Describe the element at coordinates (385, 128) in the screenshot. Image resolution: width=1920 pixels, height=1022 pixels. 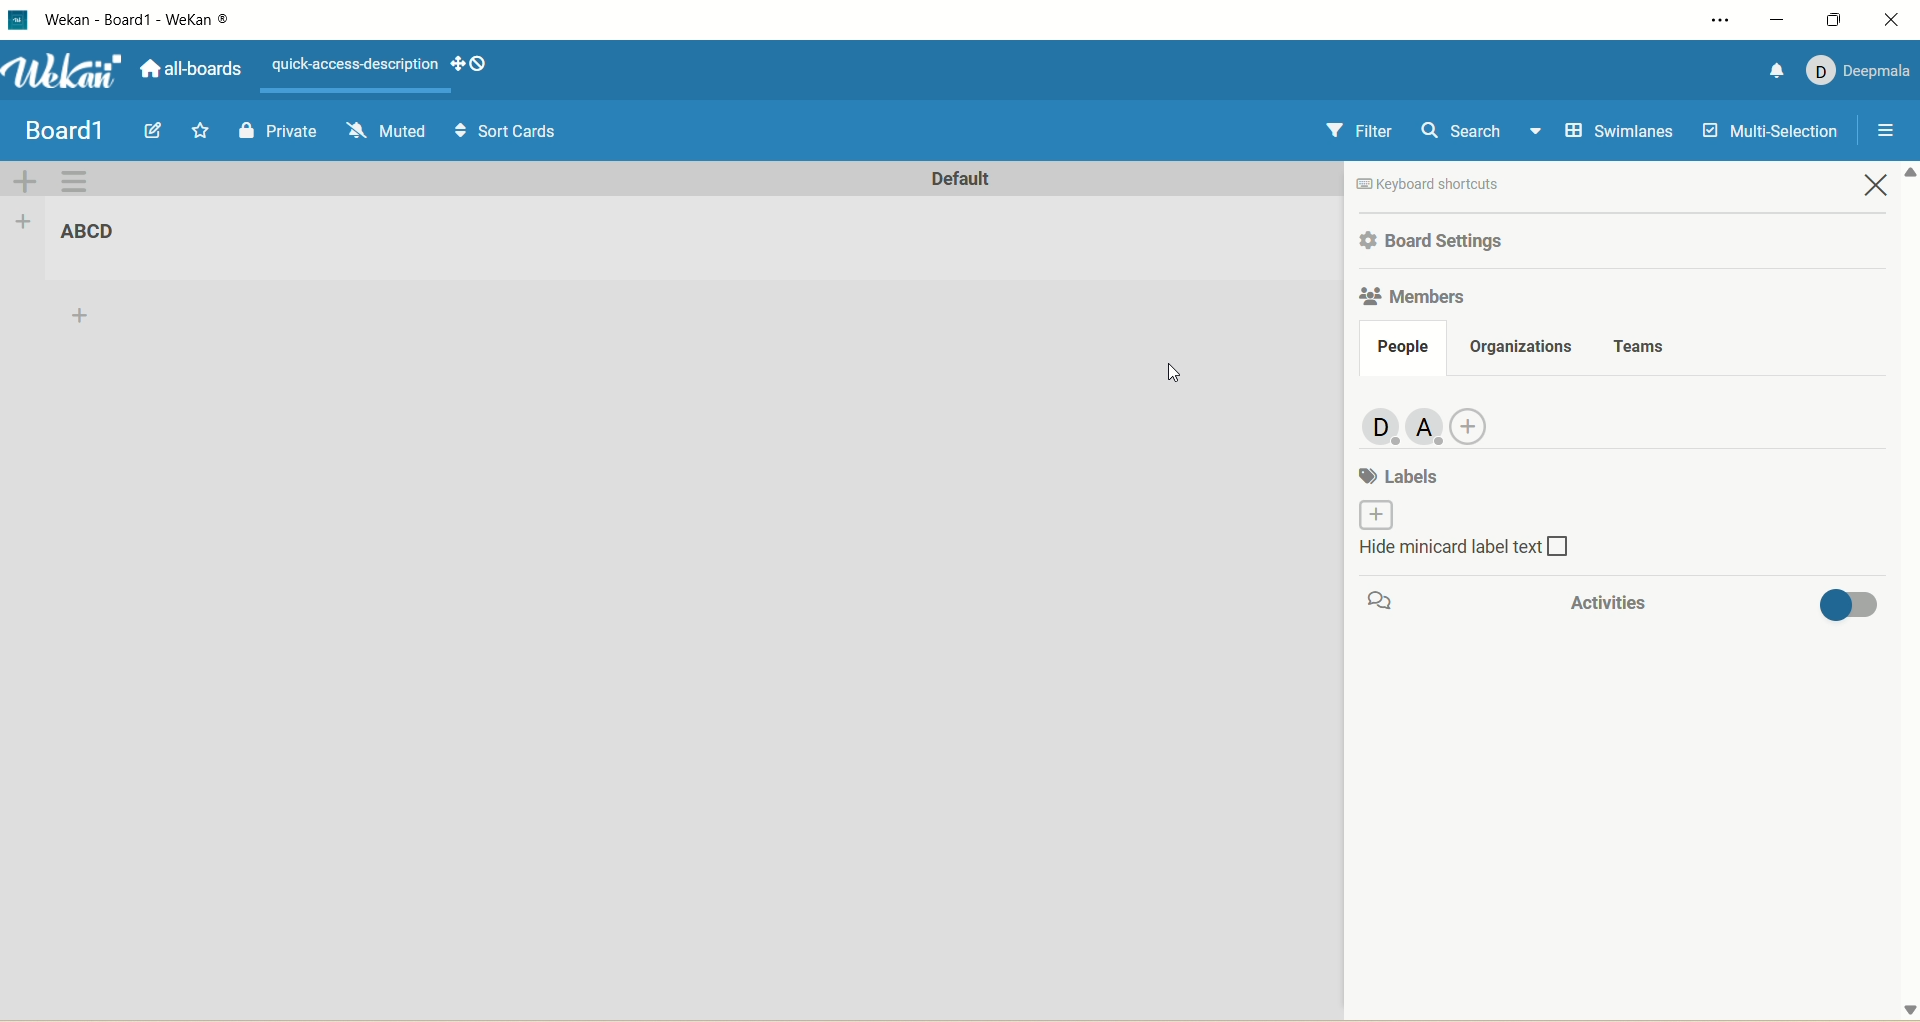
I see `Muted` at that location.